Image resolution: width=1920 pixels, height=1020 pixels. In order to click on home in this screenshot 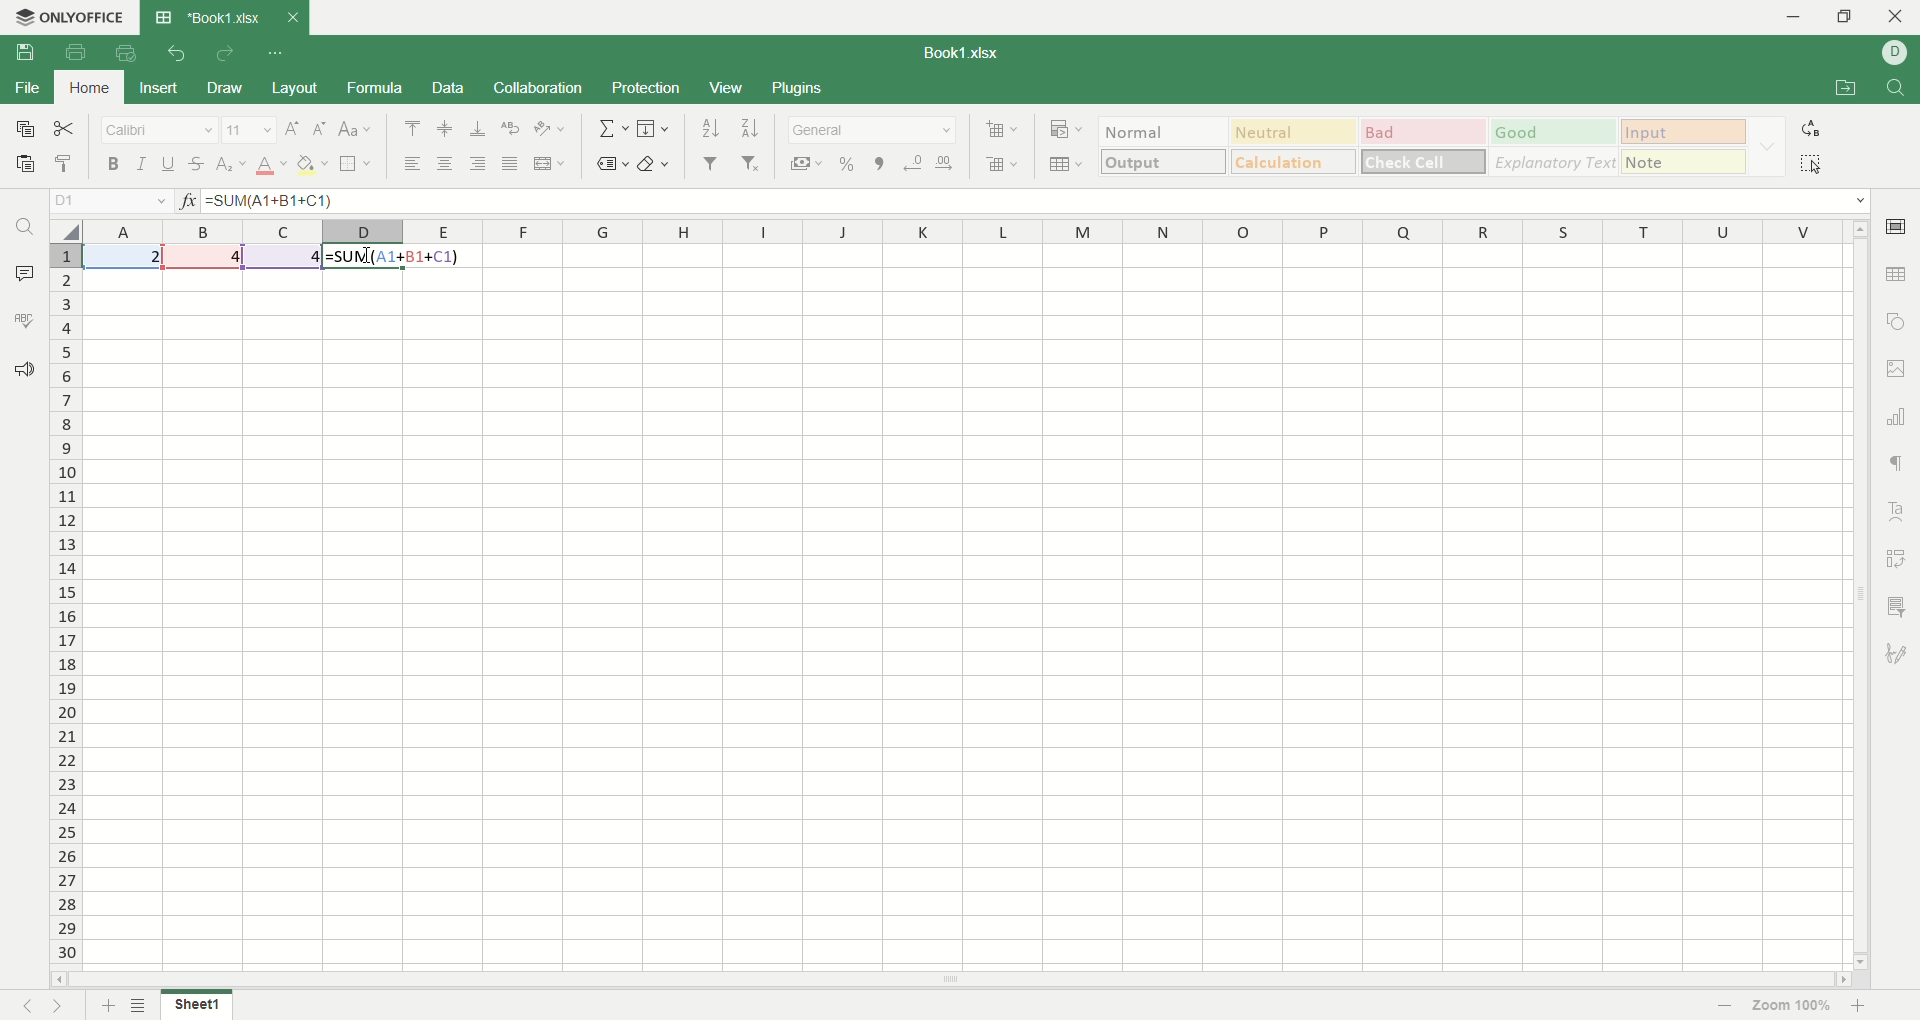, I will do `click(86, 87)`.